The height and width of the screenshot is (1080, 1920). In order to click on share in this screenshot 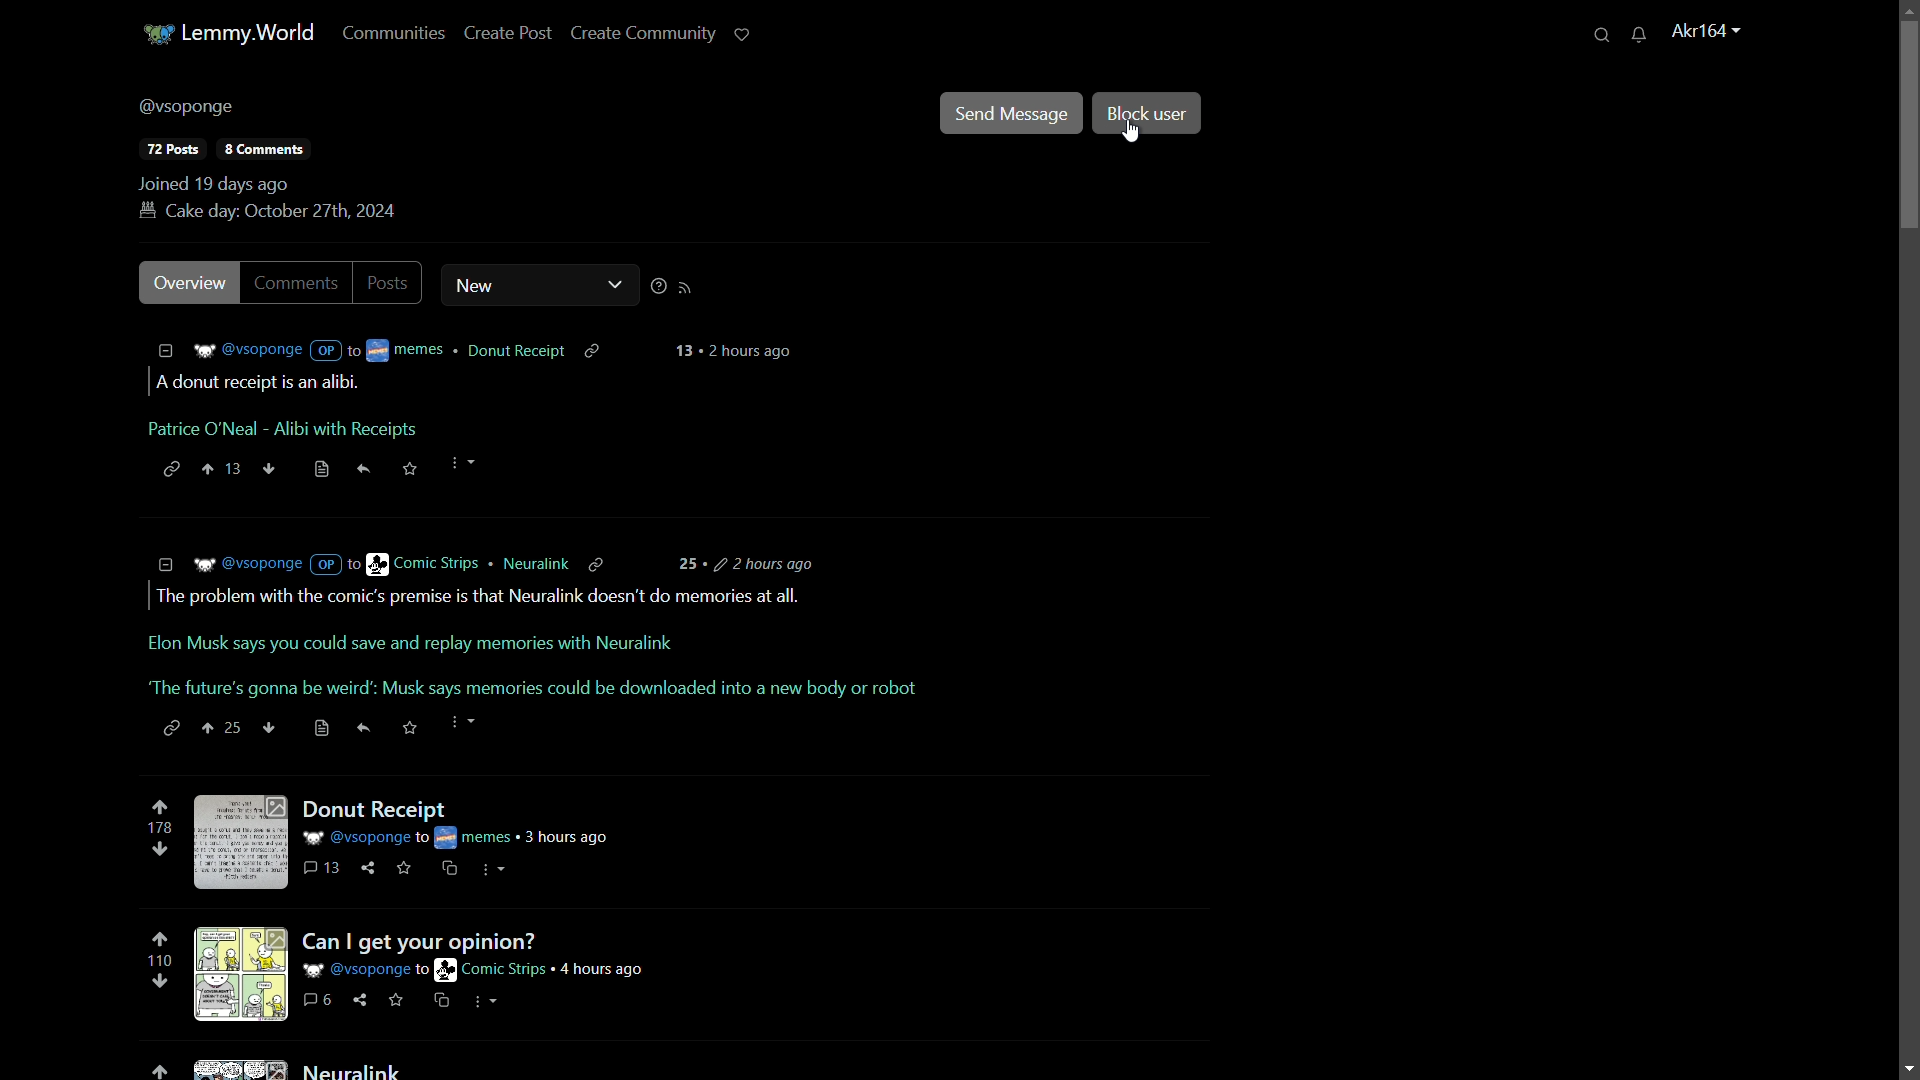, I will do `click(360, 468)`.